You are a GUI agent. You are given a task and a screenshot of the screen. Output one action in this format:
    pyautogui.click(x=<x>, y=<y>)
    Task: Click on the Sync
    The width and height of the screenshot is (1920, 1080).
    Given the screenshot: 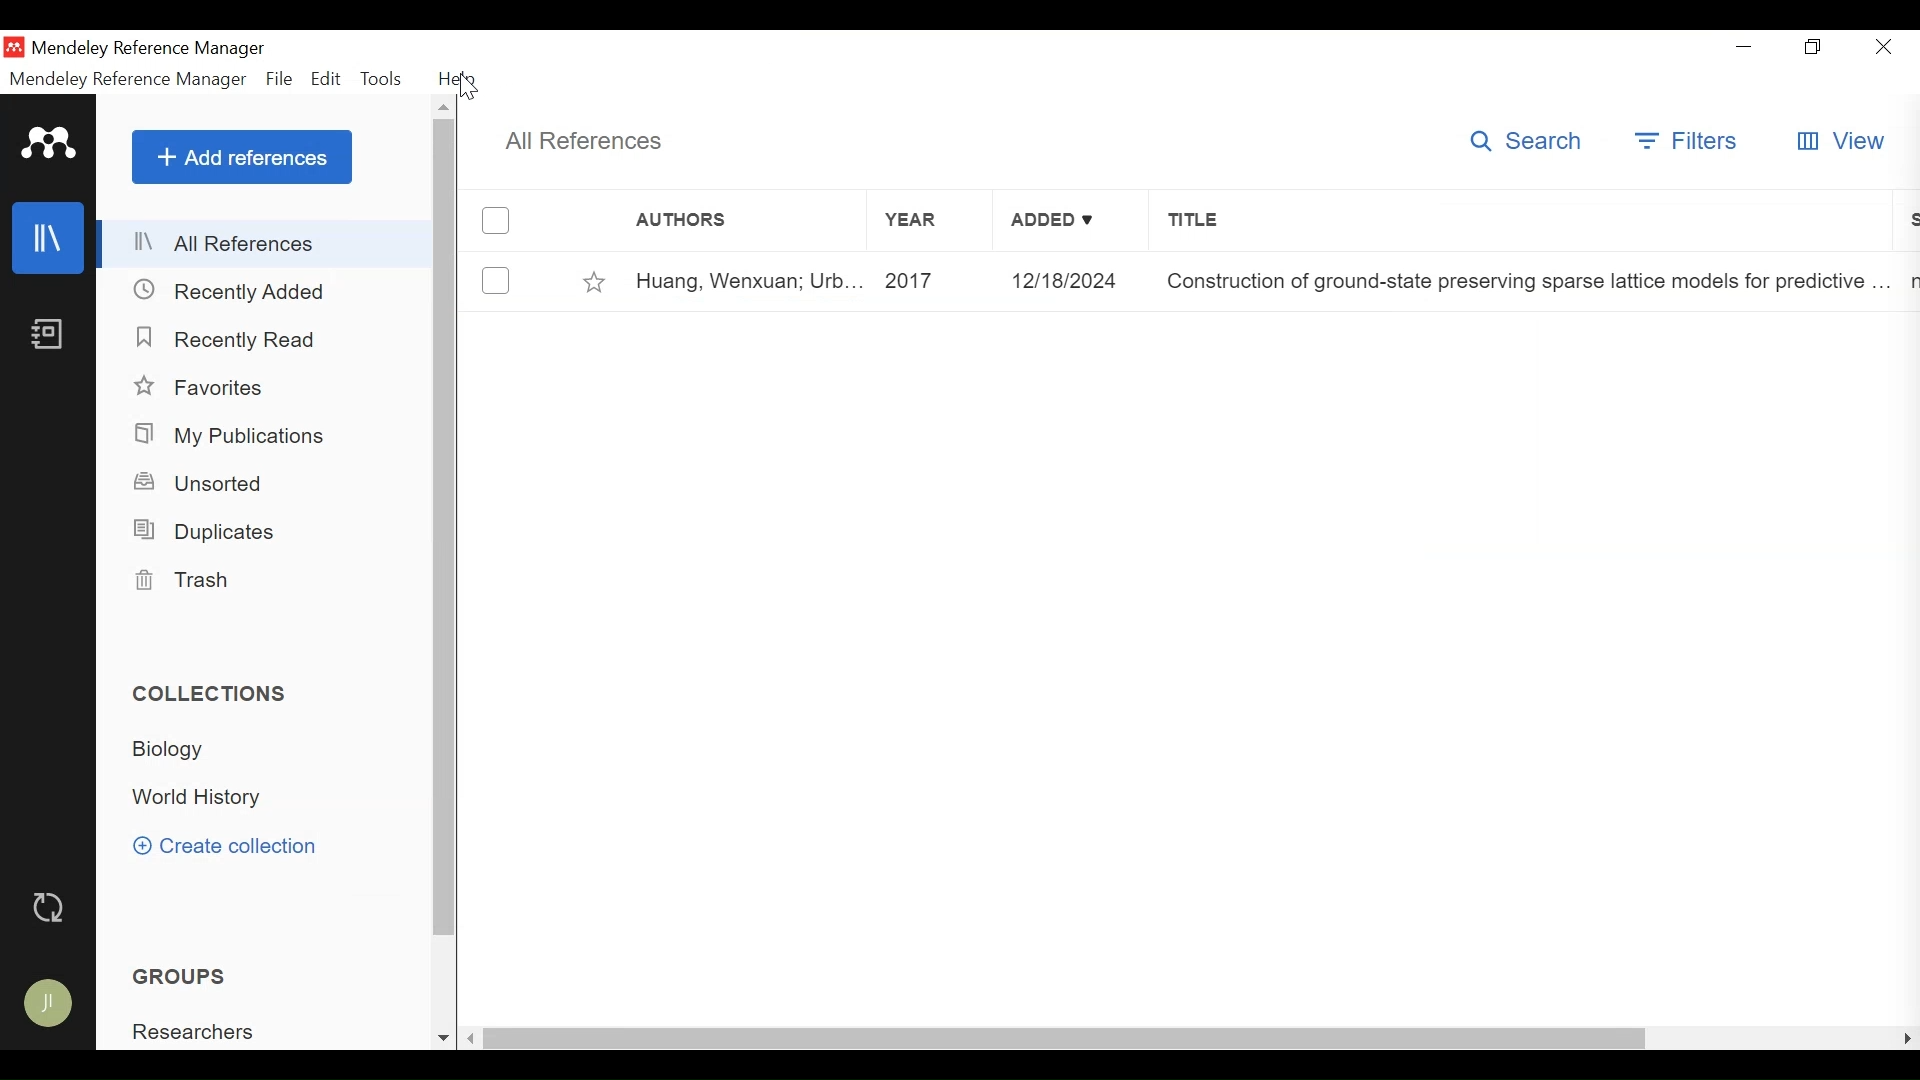 What is the action you would take?
    pyautogui.click(x=49, y=908)
    